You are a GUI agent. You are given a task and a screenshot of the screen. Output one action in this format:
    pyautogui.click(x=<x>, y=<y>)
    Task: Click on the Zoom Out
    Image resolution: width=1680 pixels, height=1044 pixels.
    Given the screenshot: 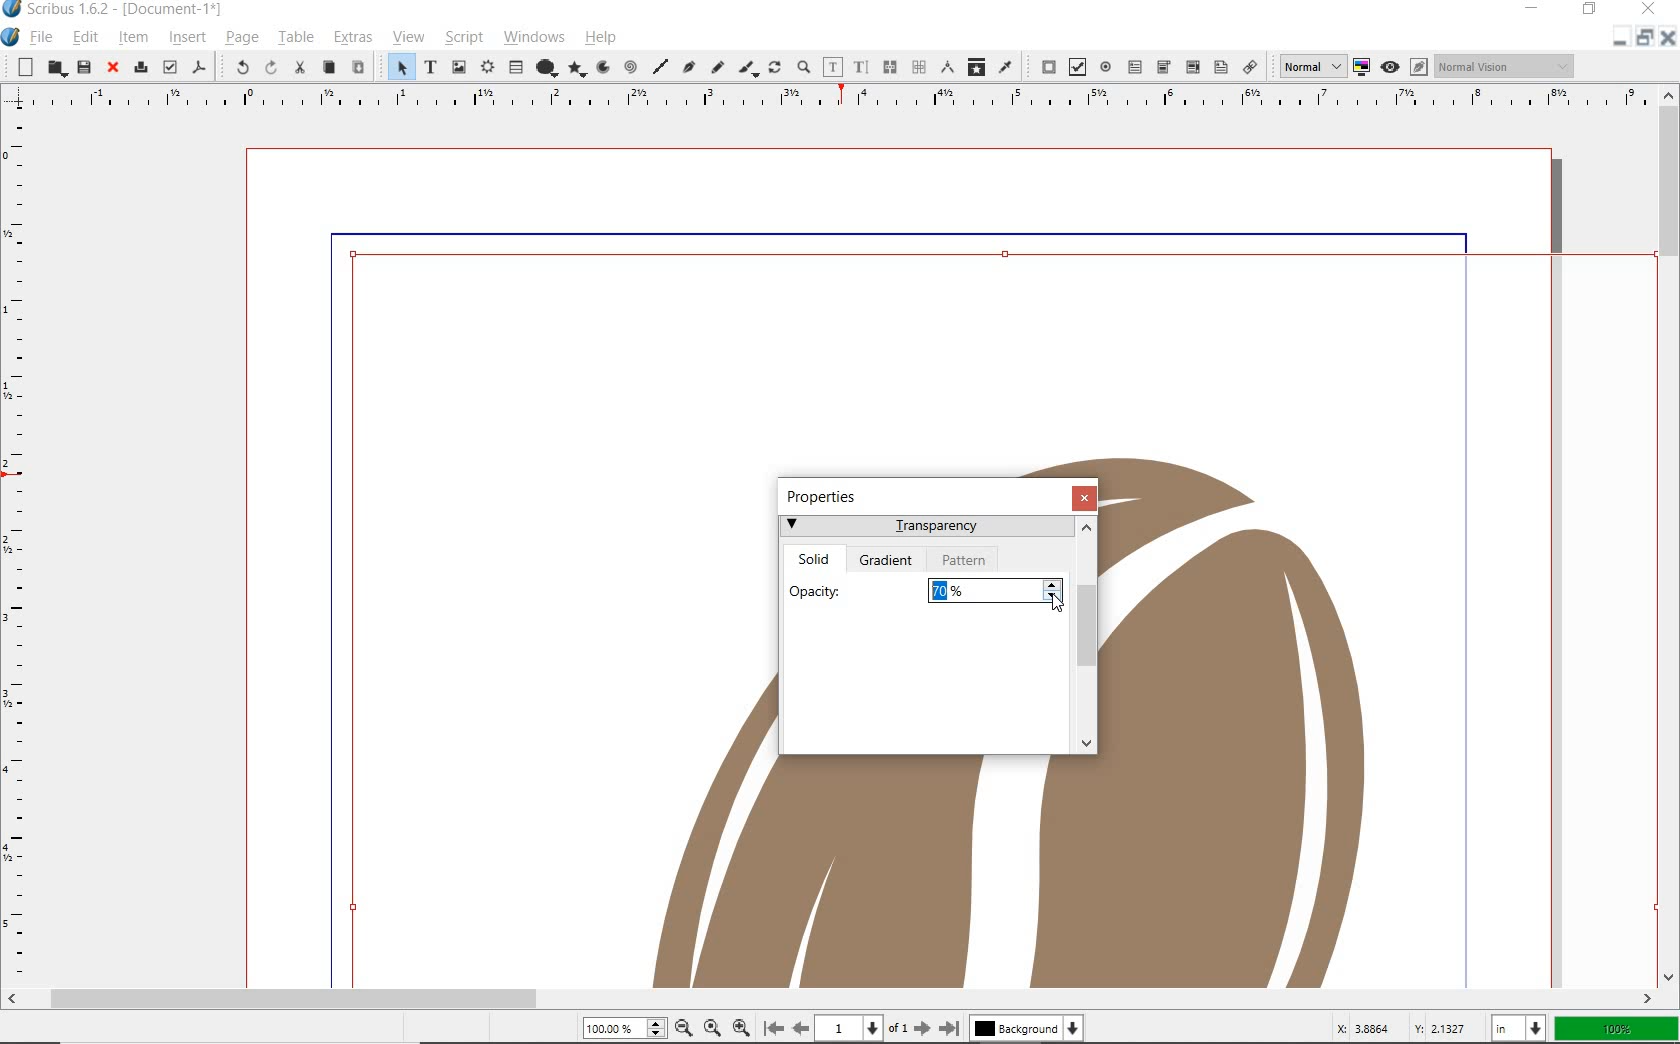 What is the action you would take?
    pyautogui.click(x=684, y=1028)
    